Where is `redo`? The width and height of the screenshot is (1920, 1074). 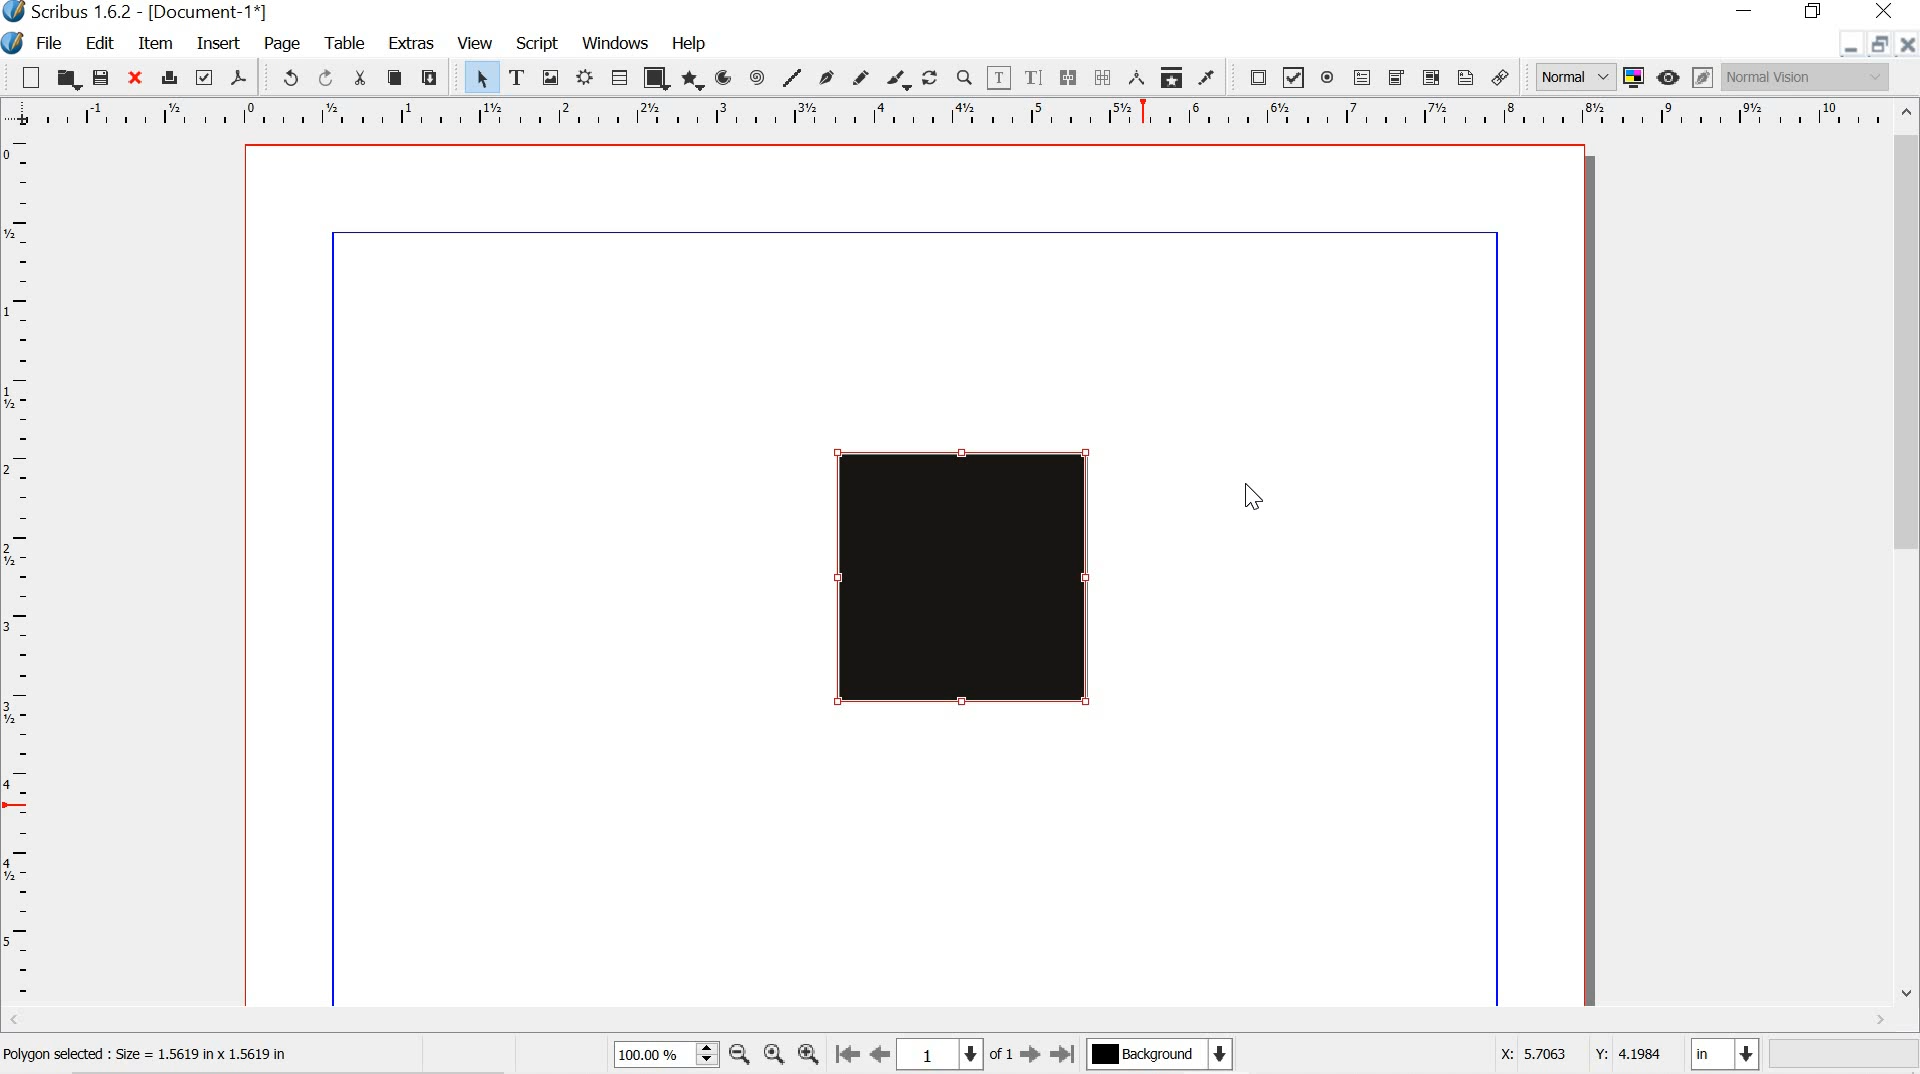
redo is located at coordinates (328, 78).